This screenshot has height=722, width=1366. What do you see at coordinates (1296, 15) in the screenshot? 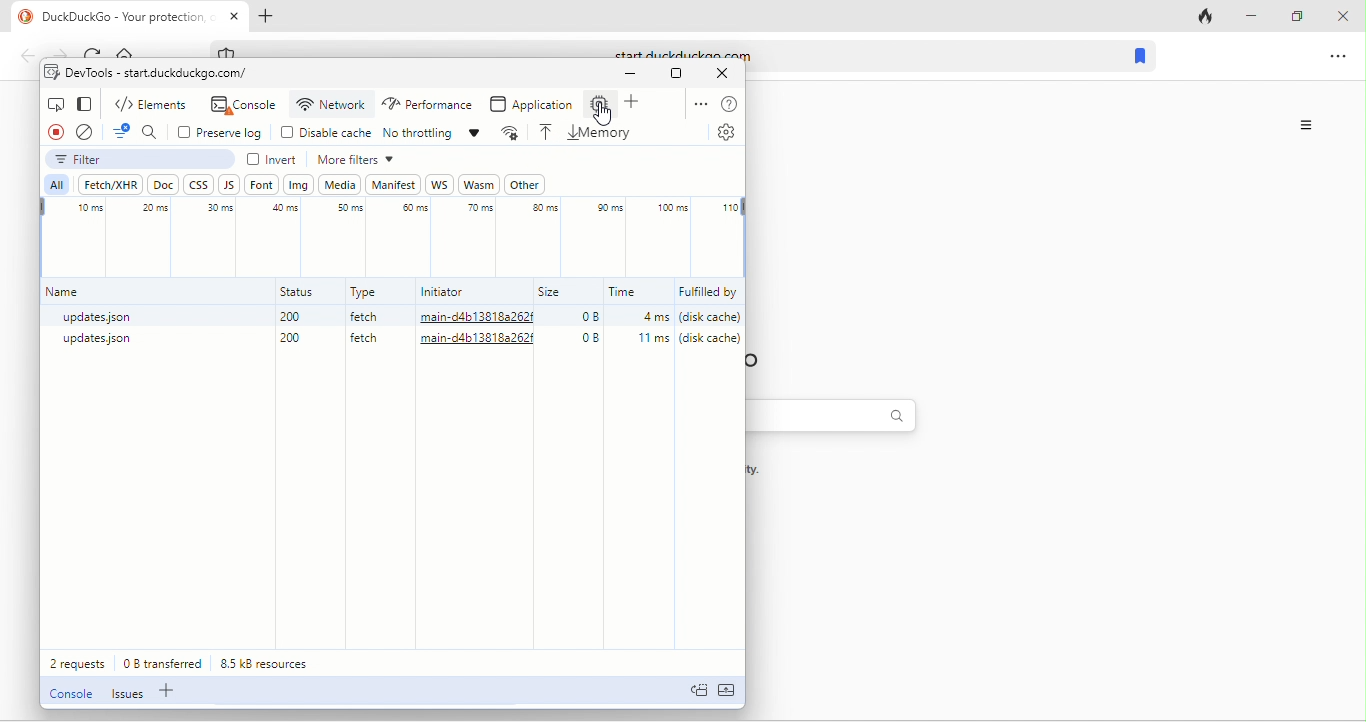
I see `maximize` at bounding box center [1296, 15].